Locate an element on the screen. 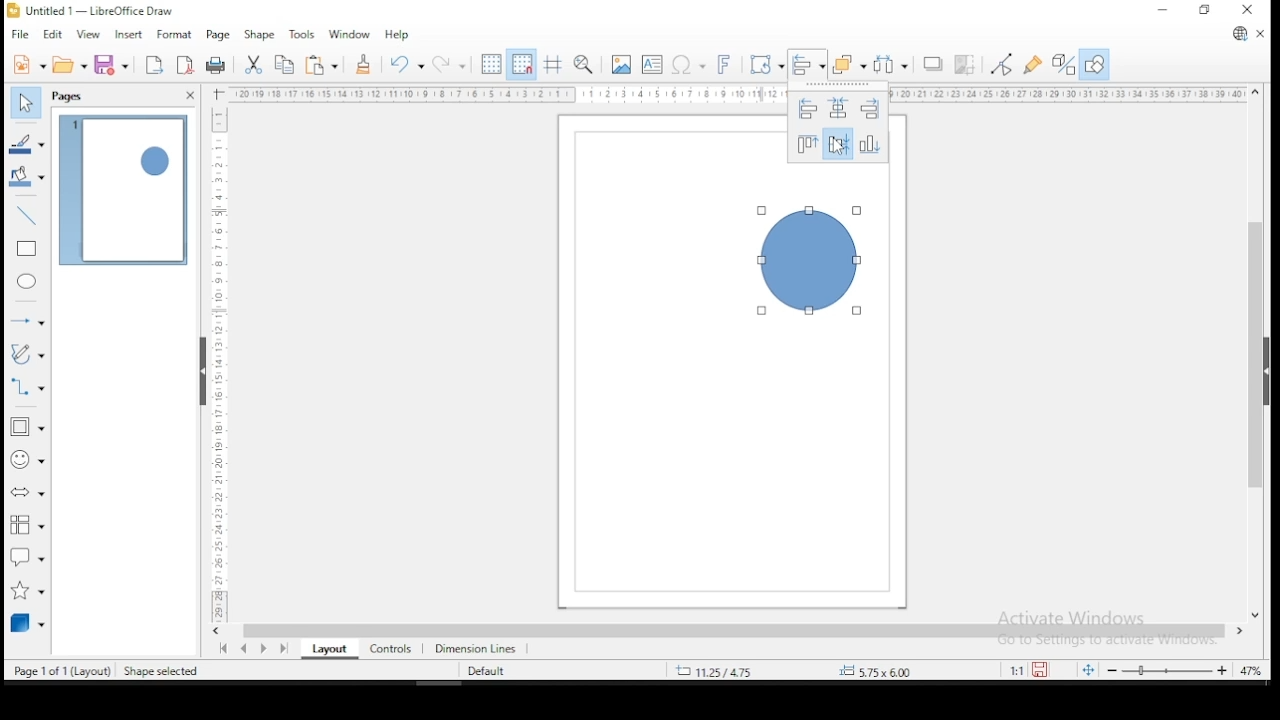  first page is located at coordinates (221, 649).